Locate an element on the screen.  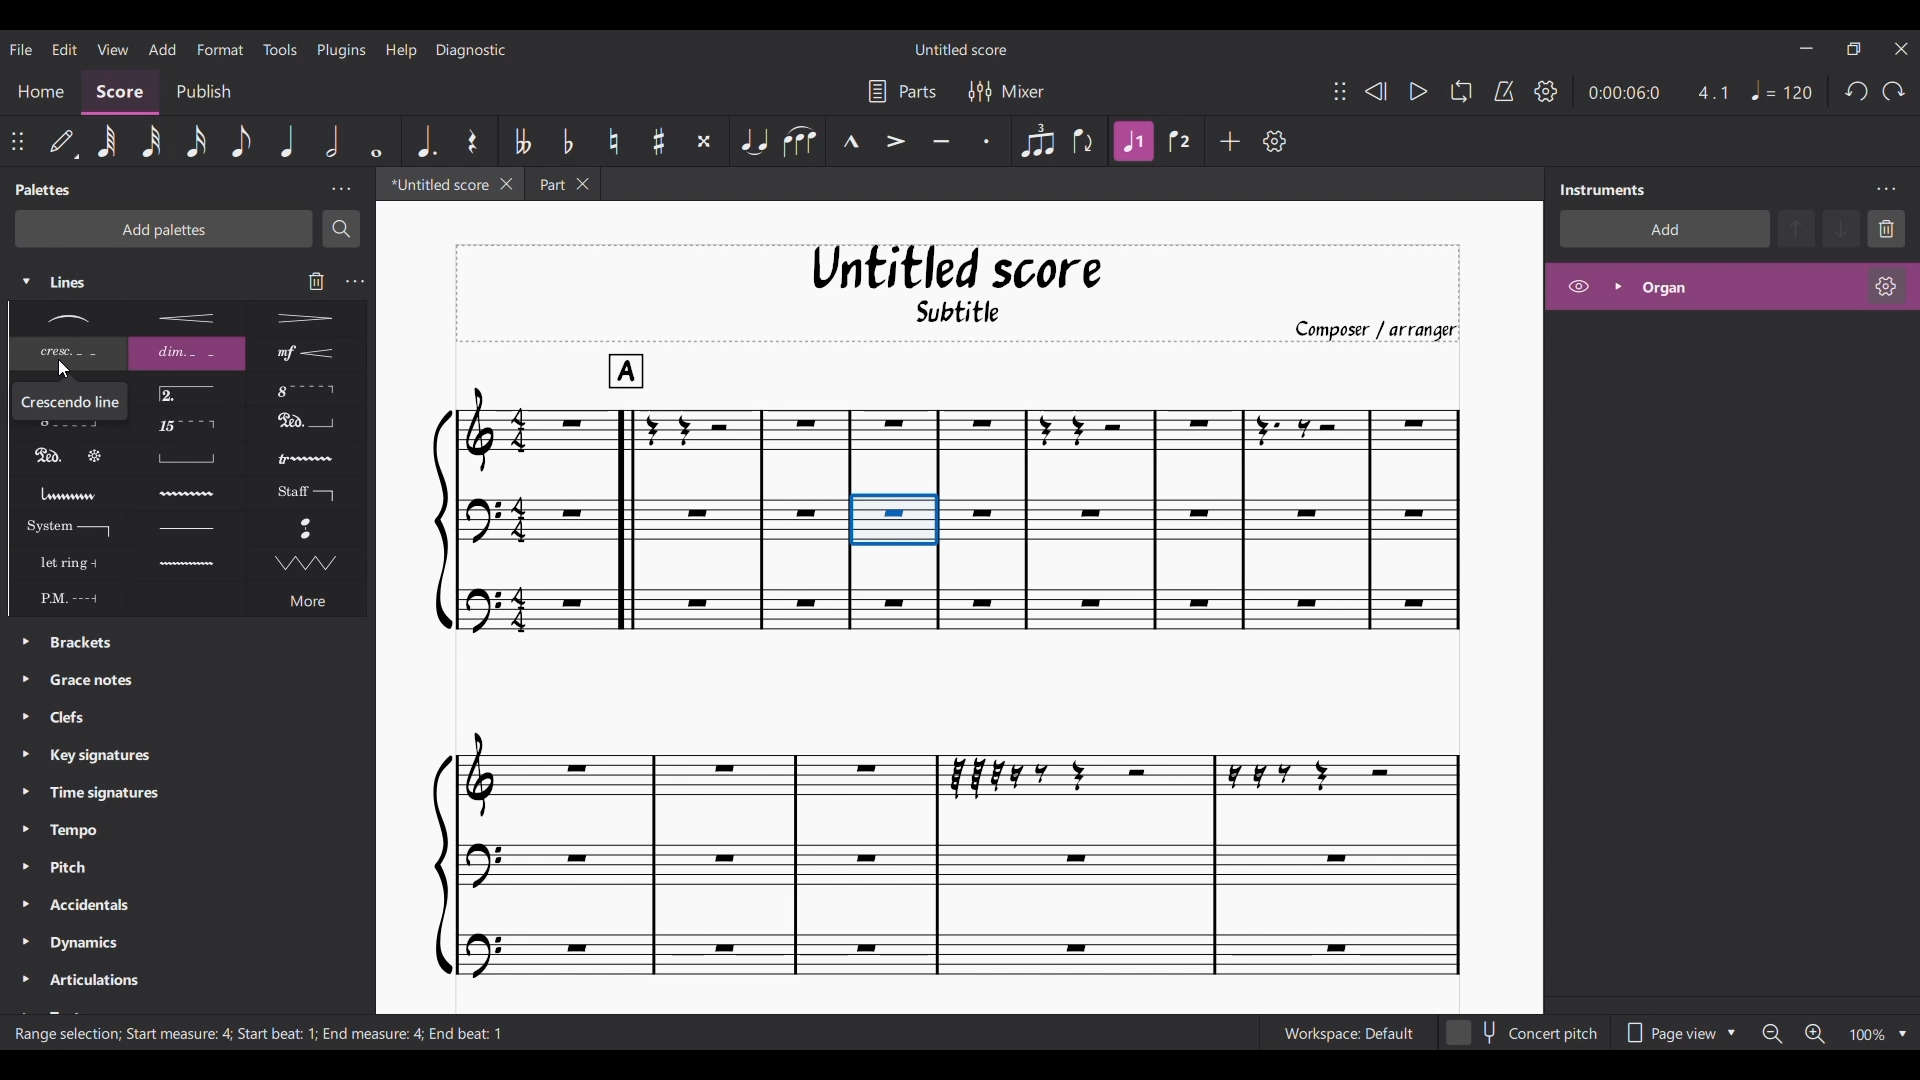
Looping playback is located at coordinates (1461, 91).